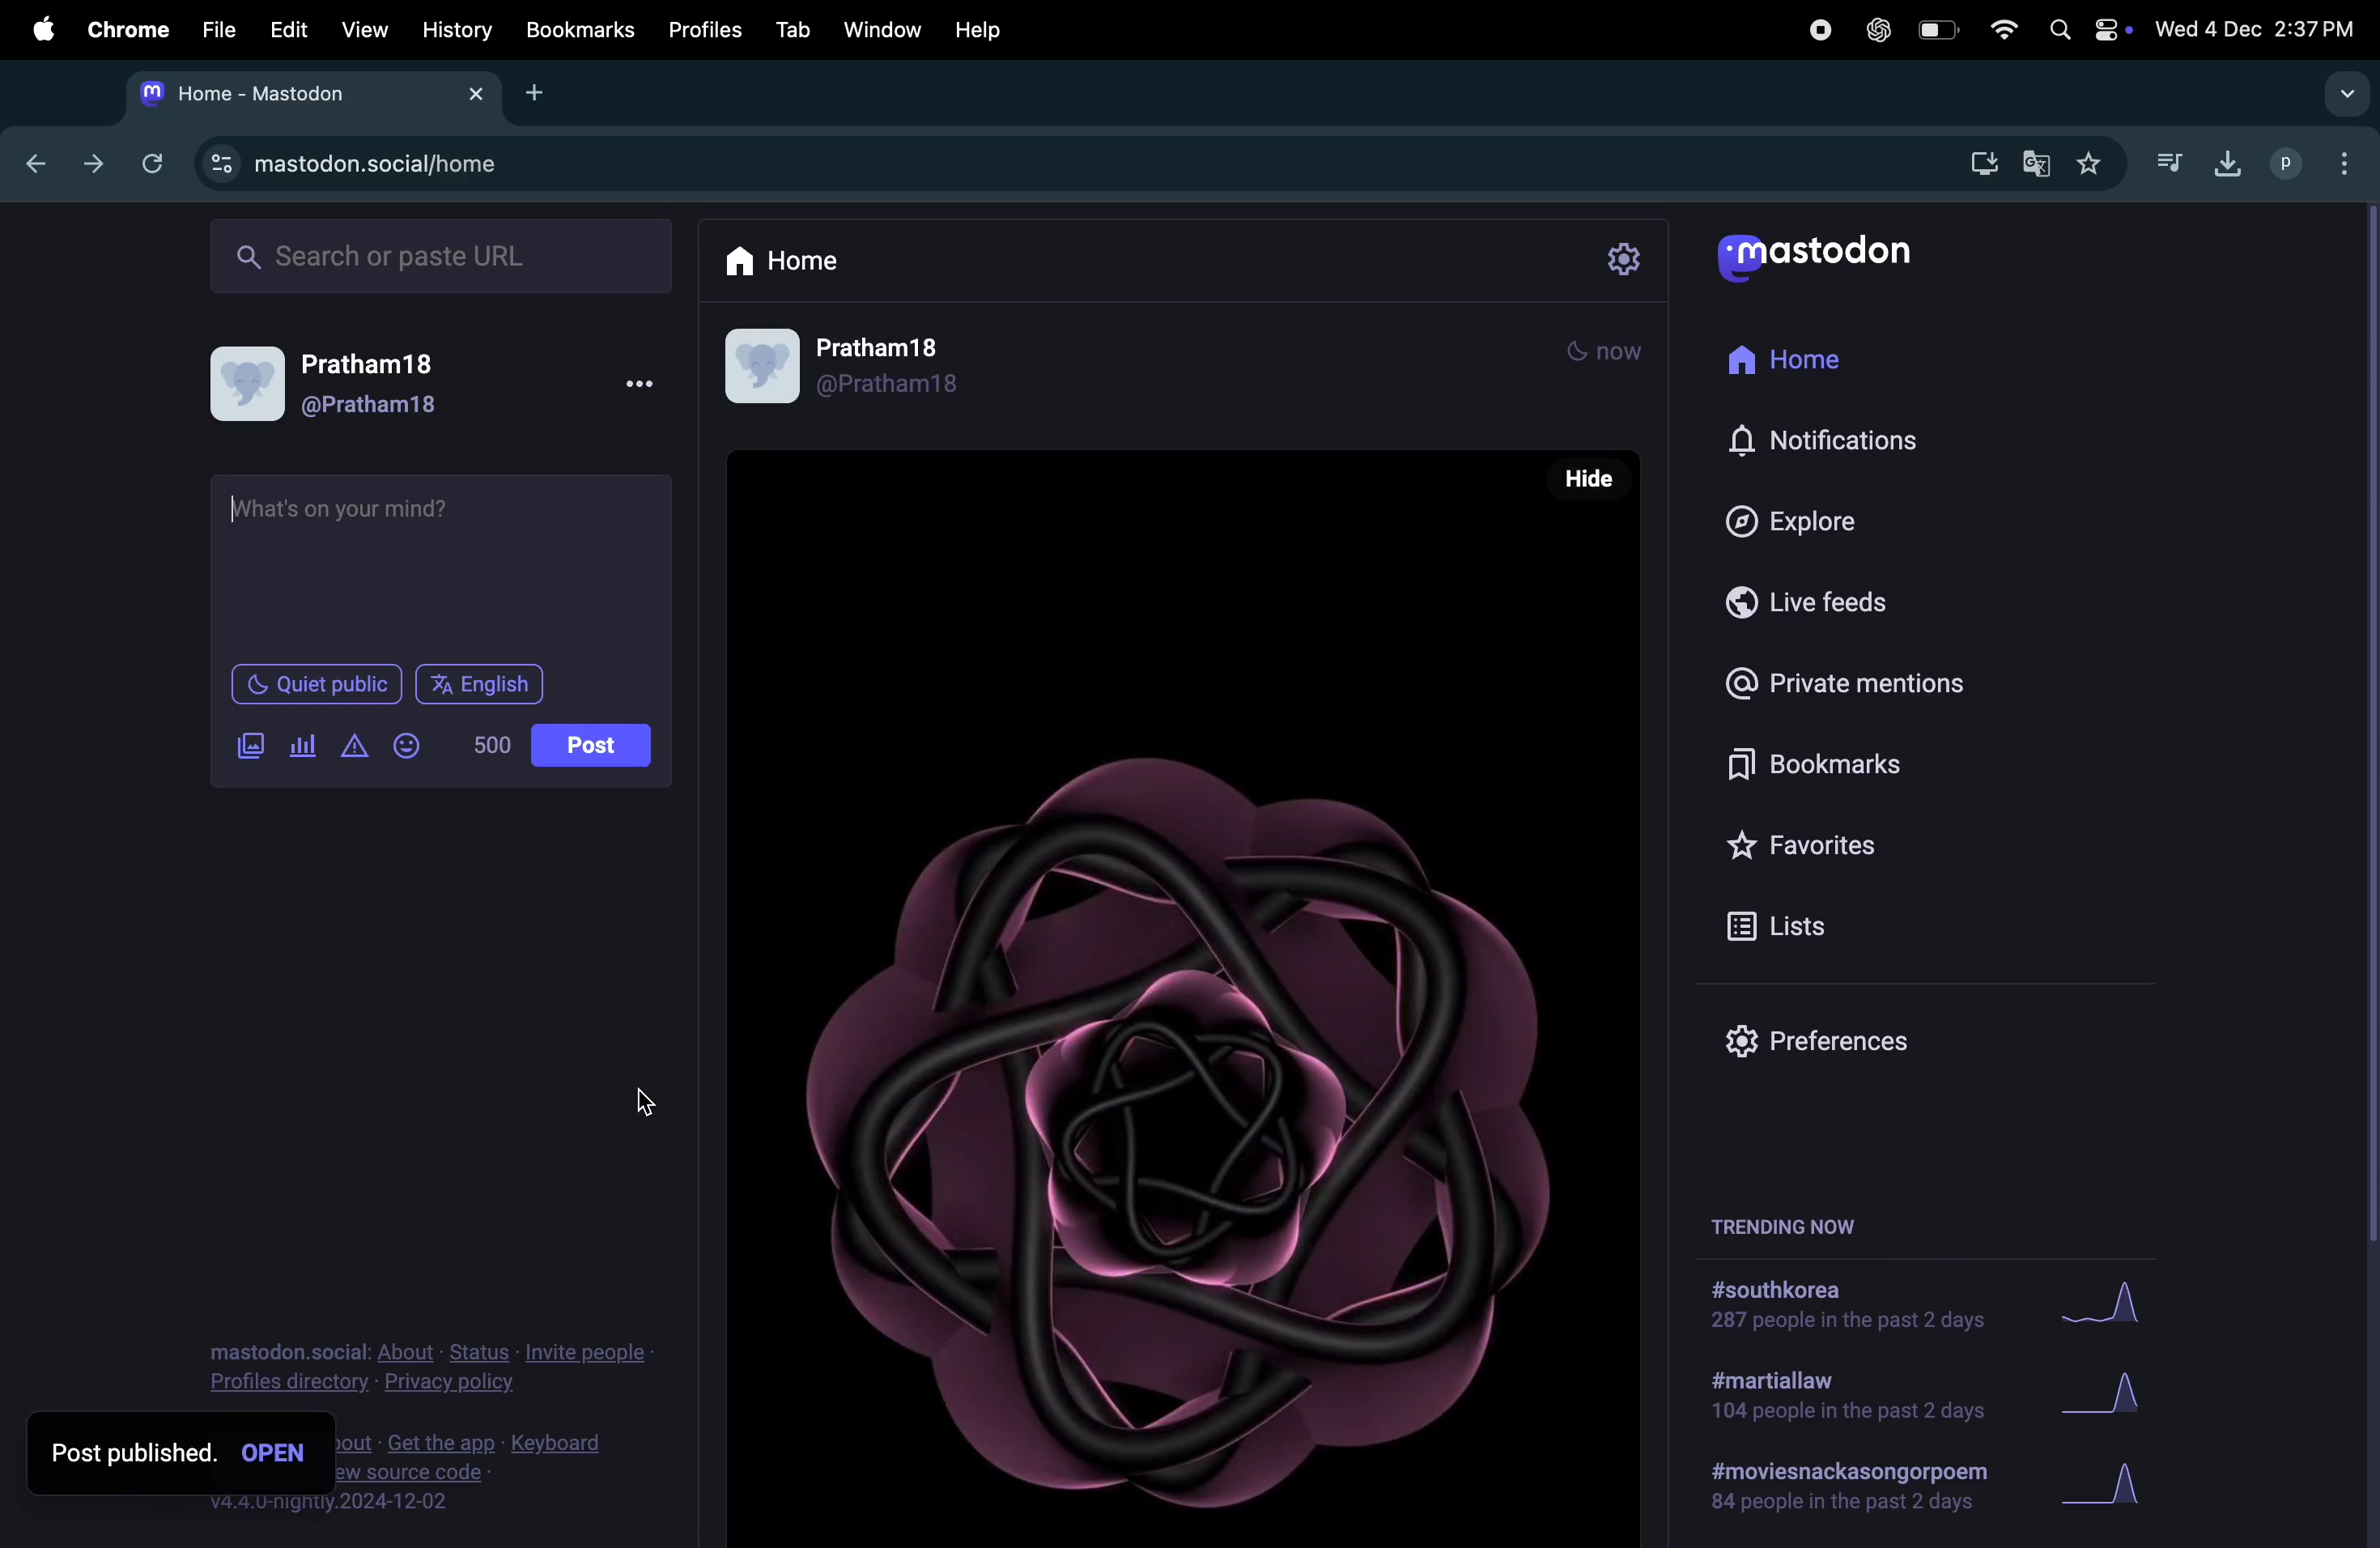 This screenshot has width=2380, height=1548. Describe the element at coordinates (2223, 161) in the screenshot. I see `downloads` at that location.